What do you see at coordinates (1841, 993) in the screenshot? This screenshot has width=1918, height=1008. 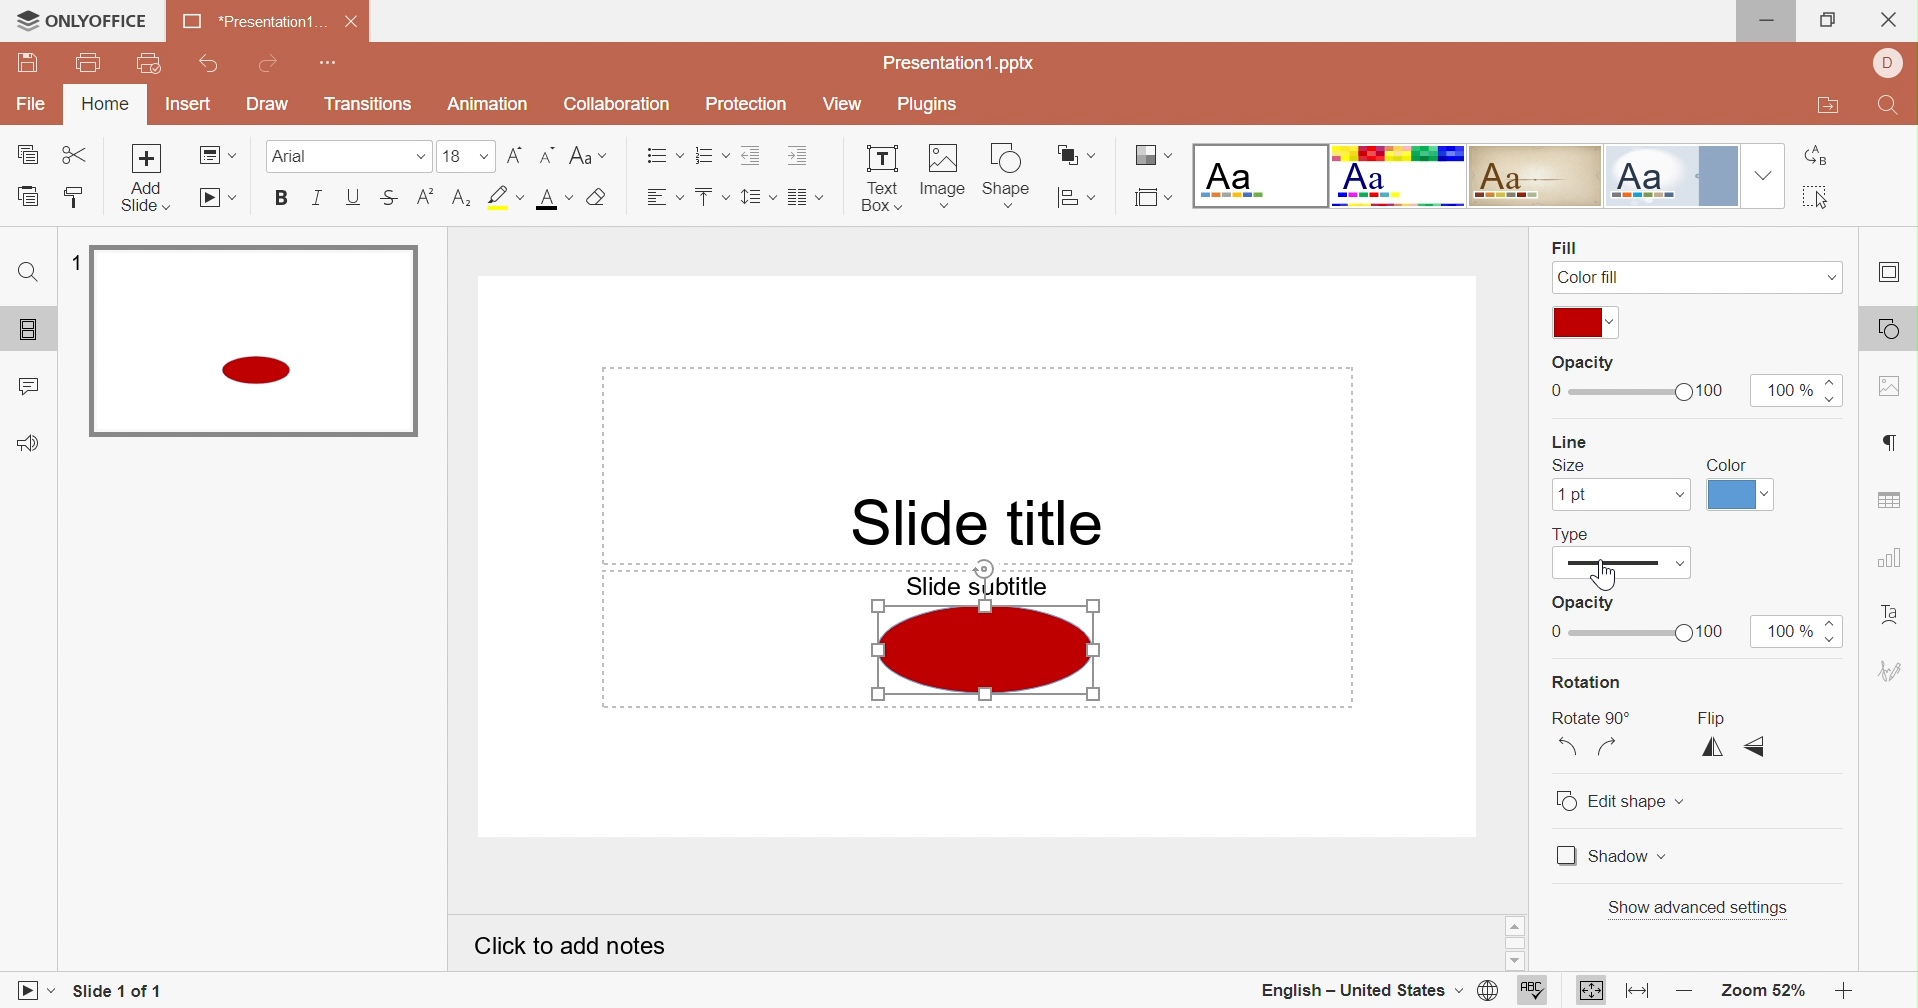 I see `Zoom in` at bounding box center [1841, 993].